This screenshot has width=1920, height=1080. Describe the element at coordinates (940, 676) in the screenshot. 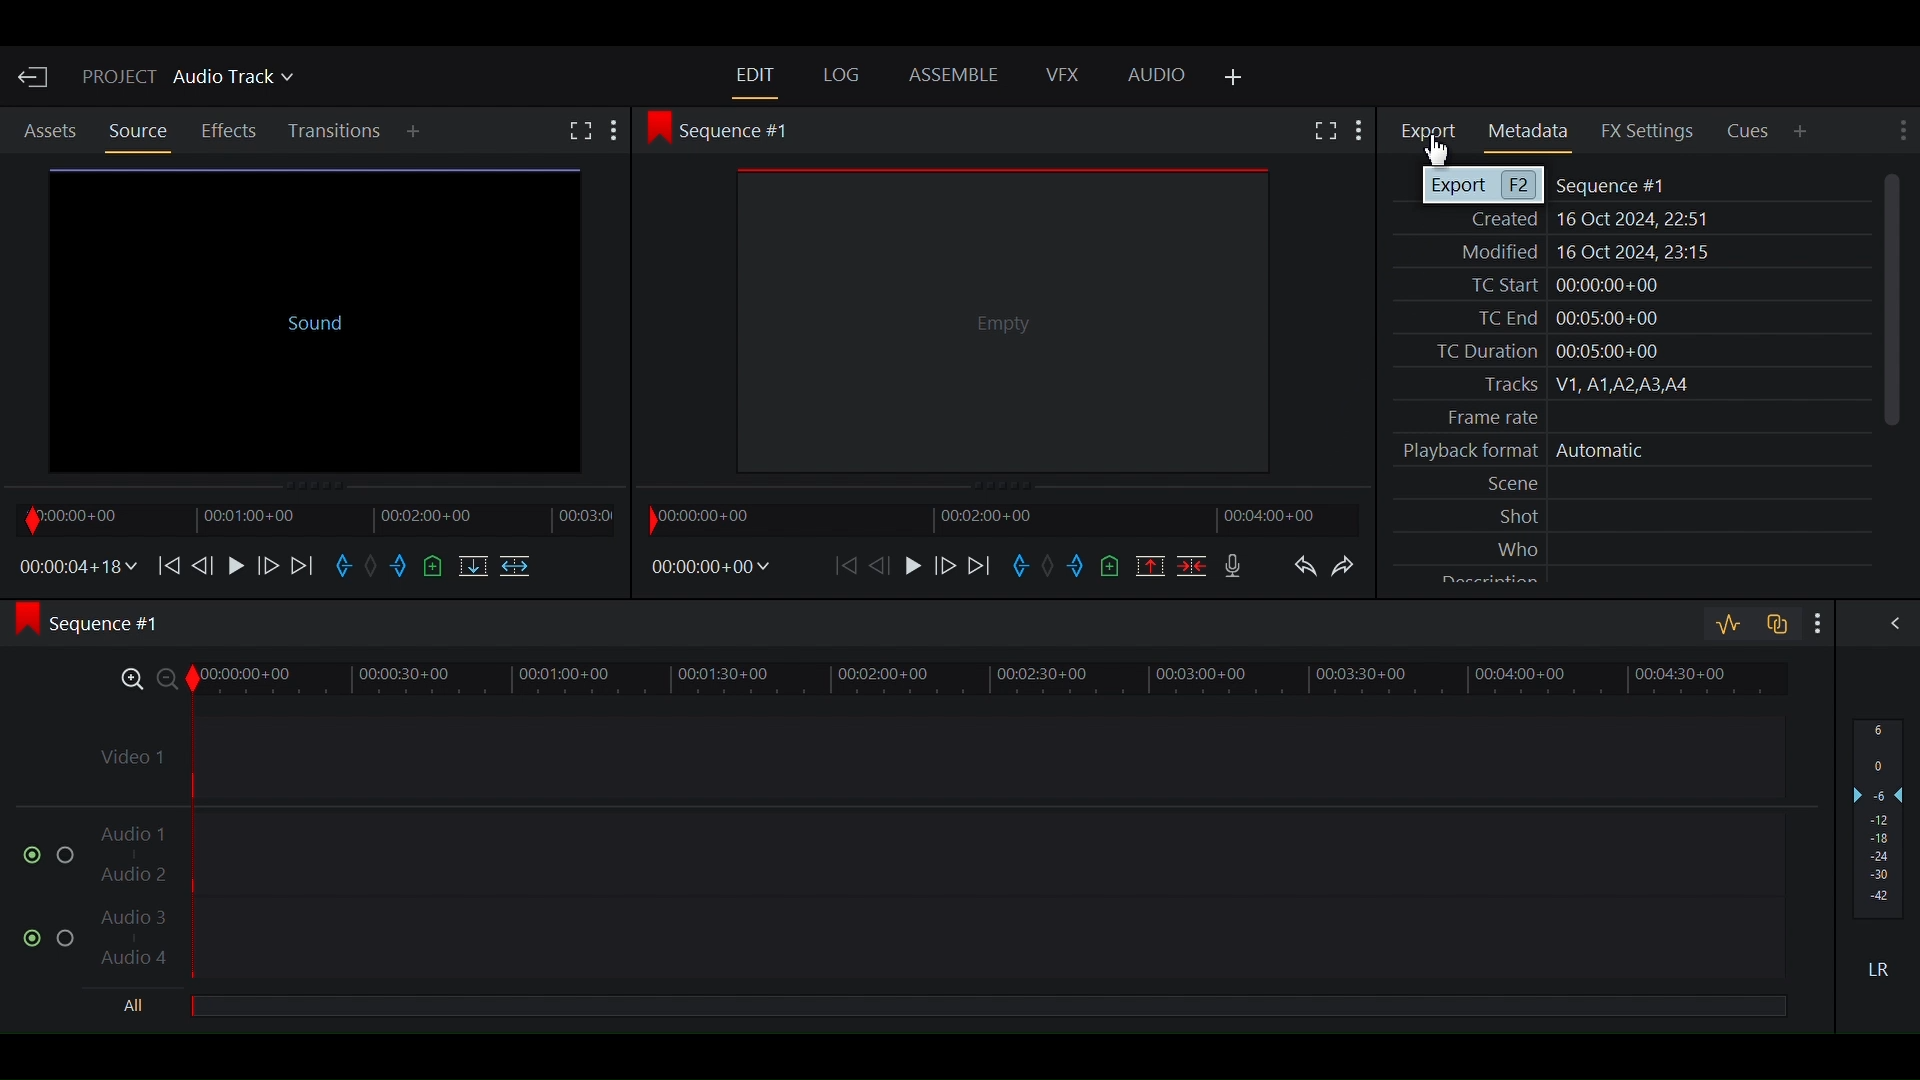

I see `Zoom Timeline` at that location.